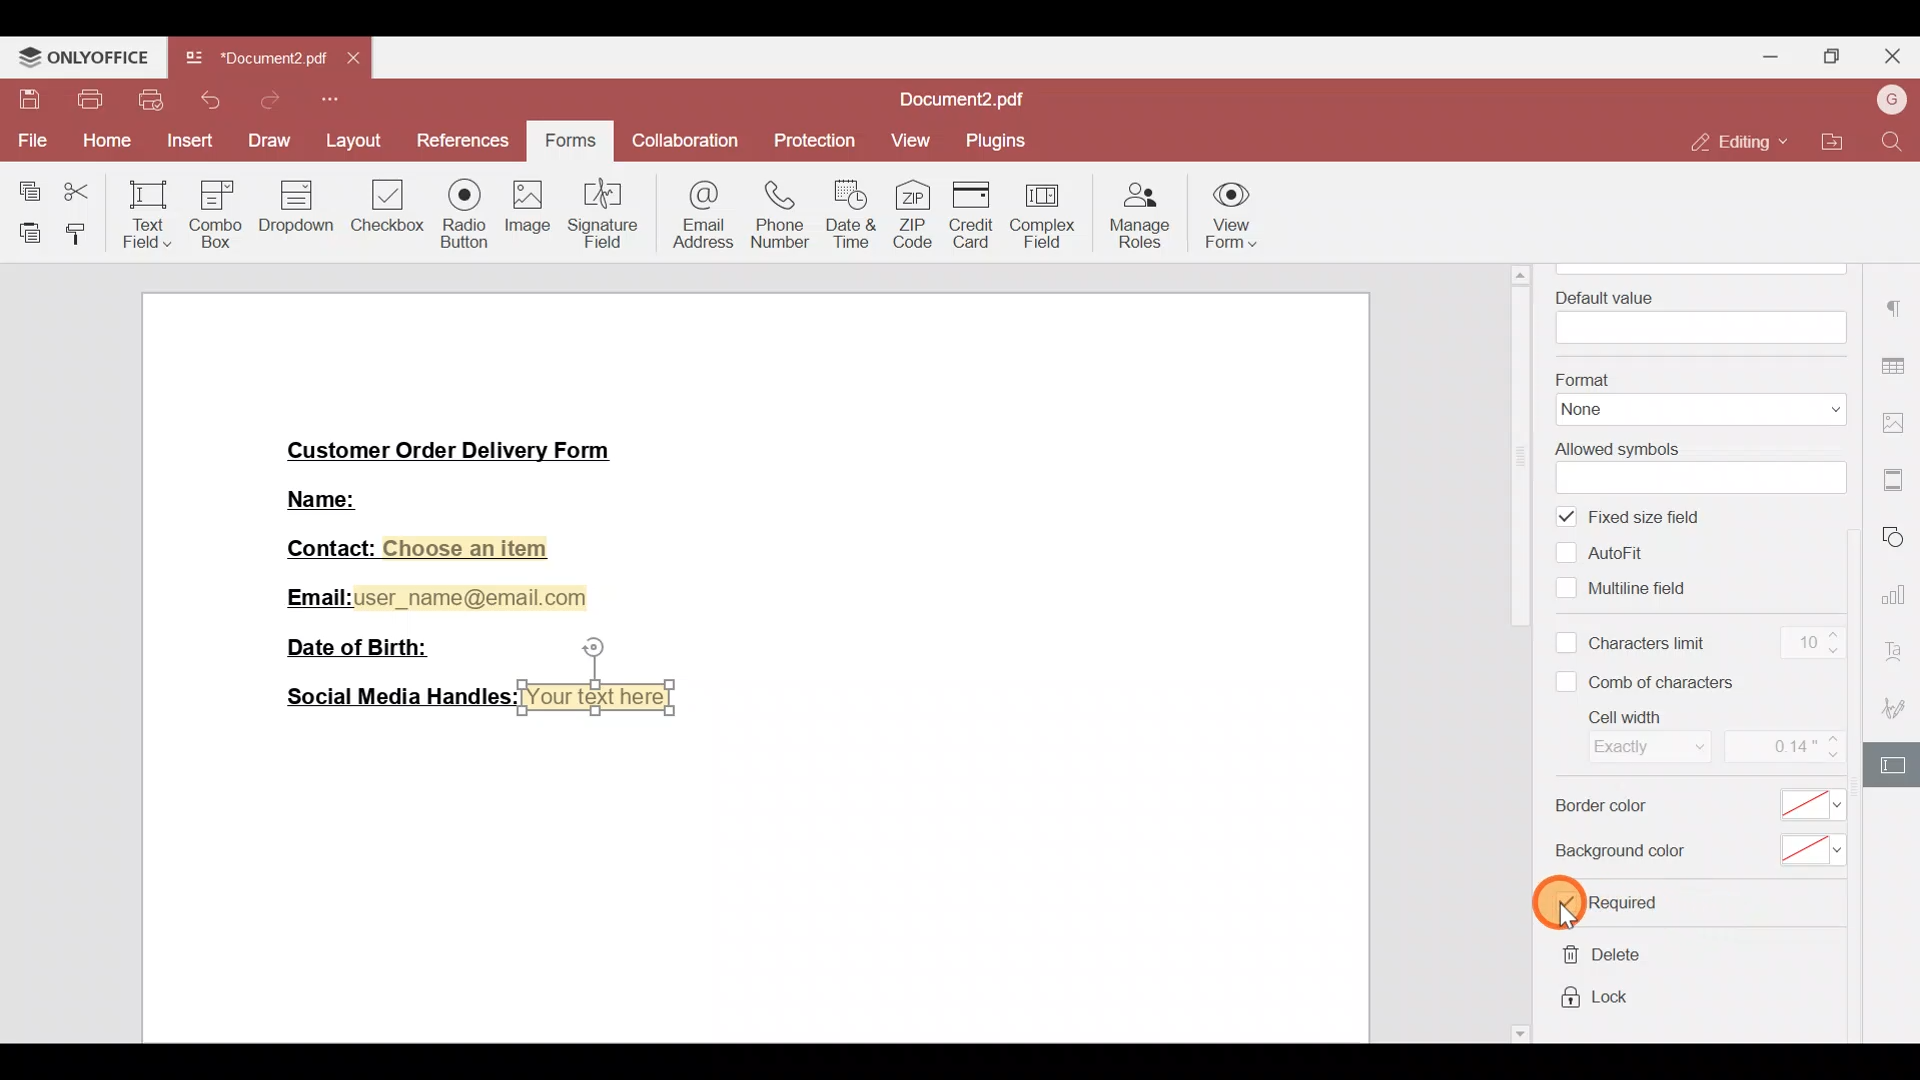 The height and width of the screenshot is (1080, 1920). What do you see at coordinates (1826, 139) in the screenshot?
I see `Open file location` at bounding box center [1826, 139].